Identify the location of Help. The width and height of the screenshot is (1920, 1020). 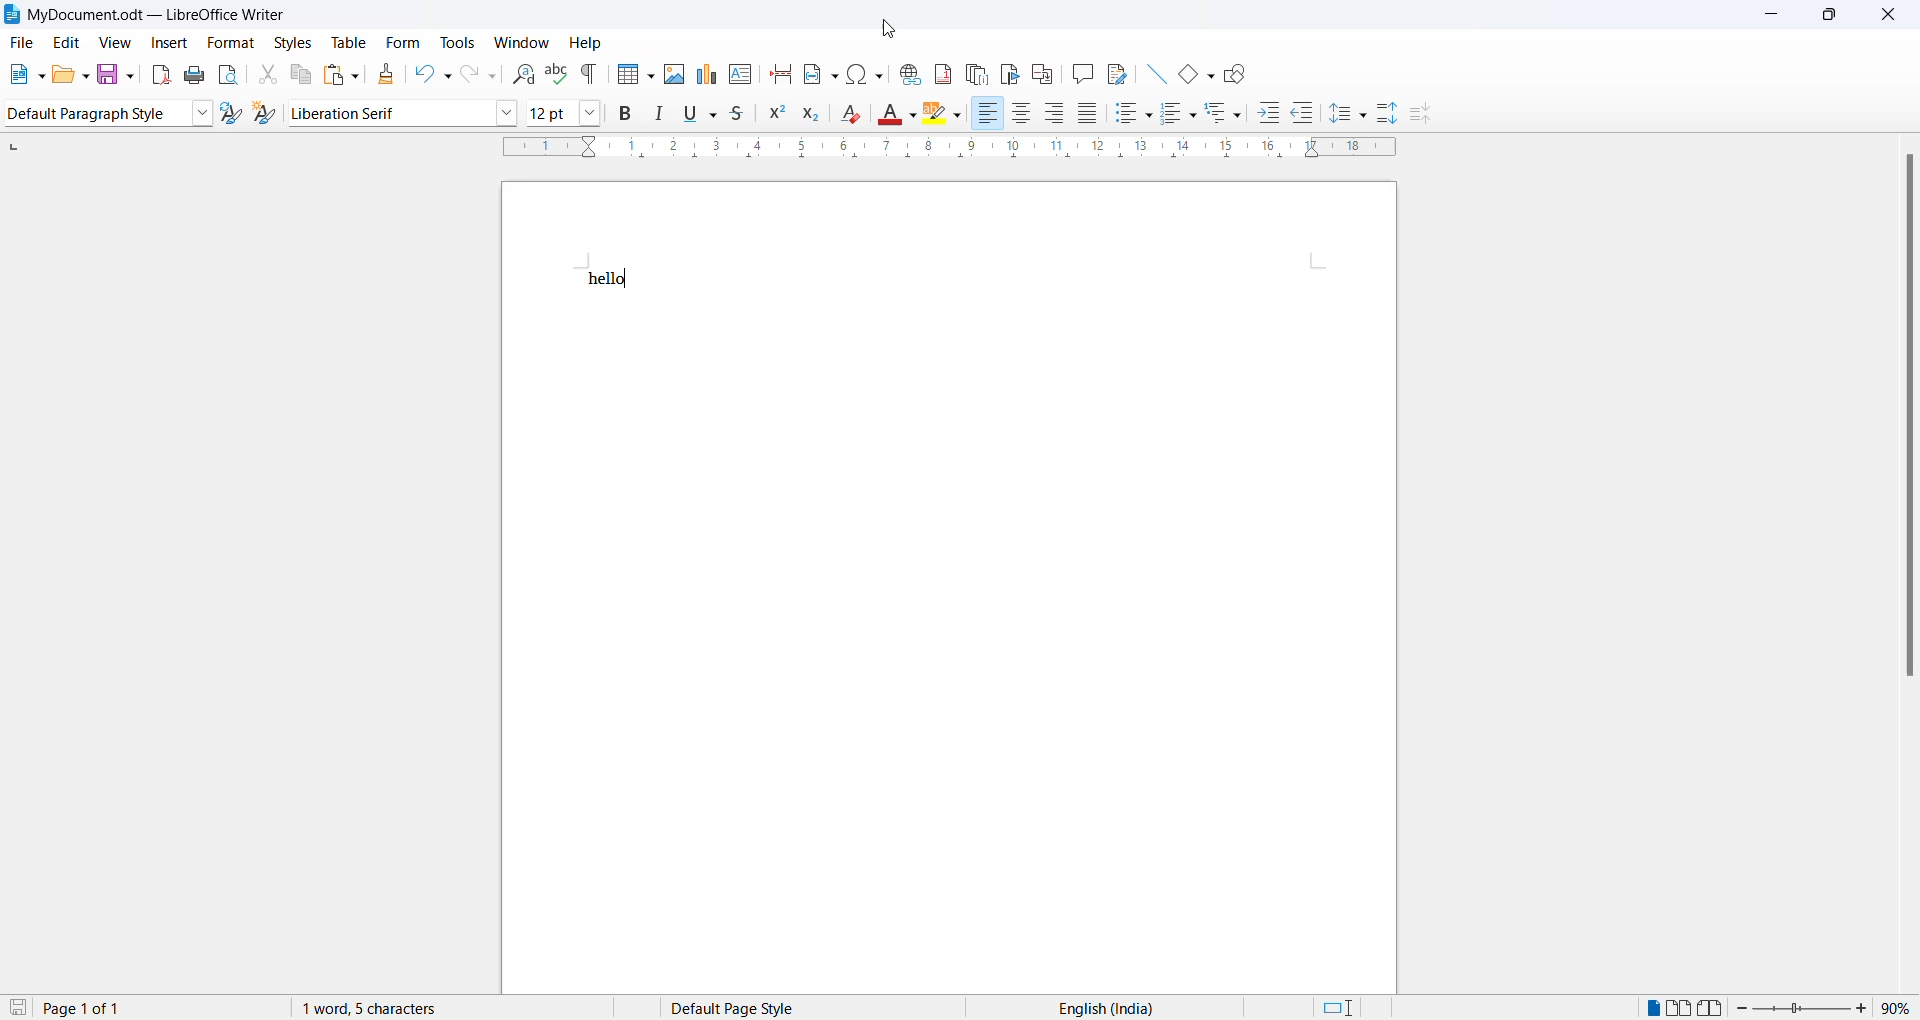
(589, 43).